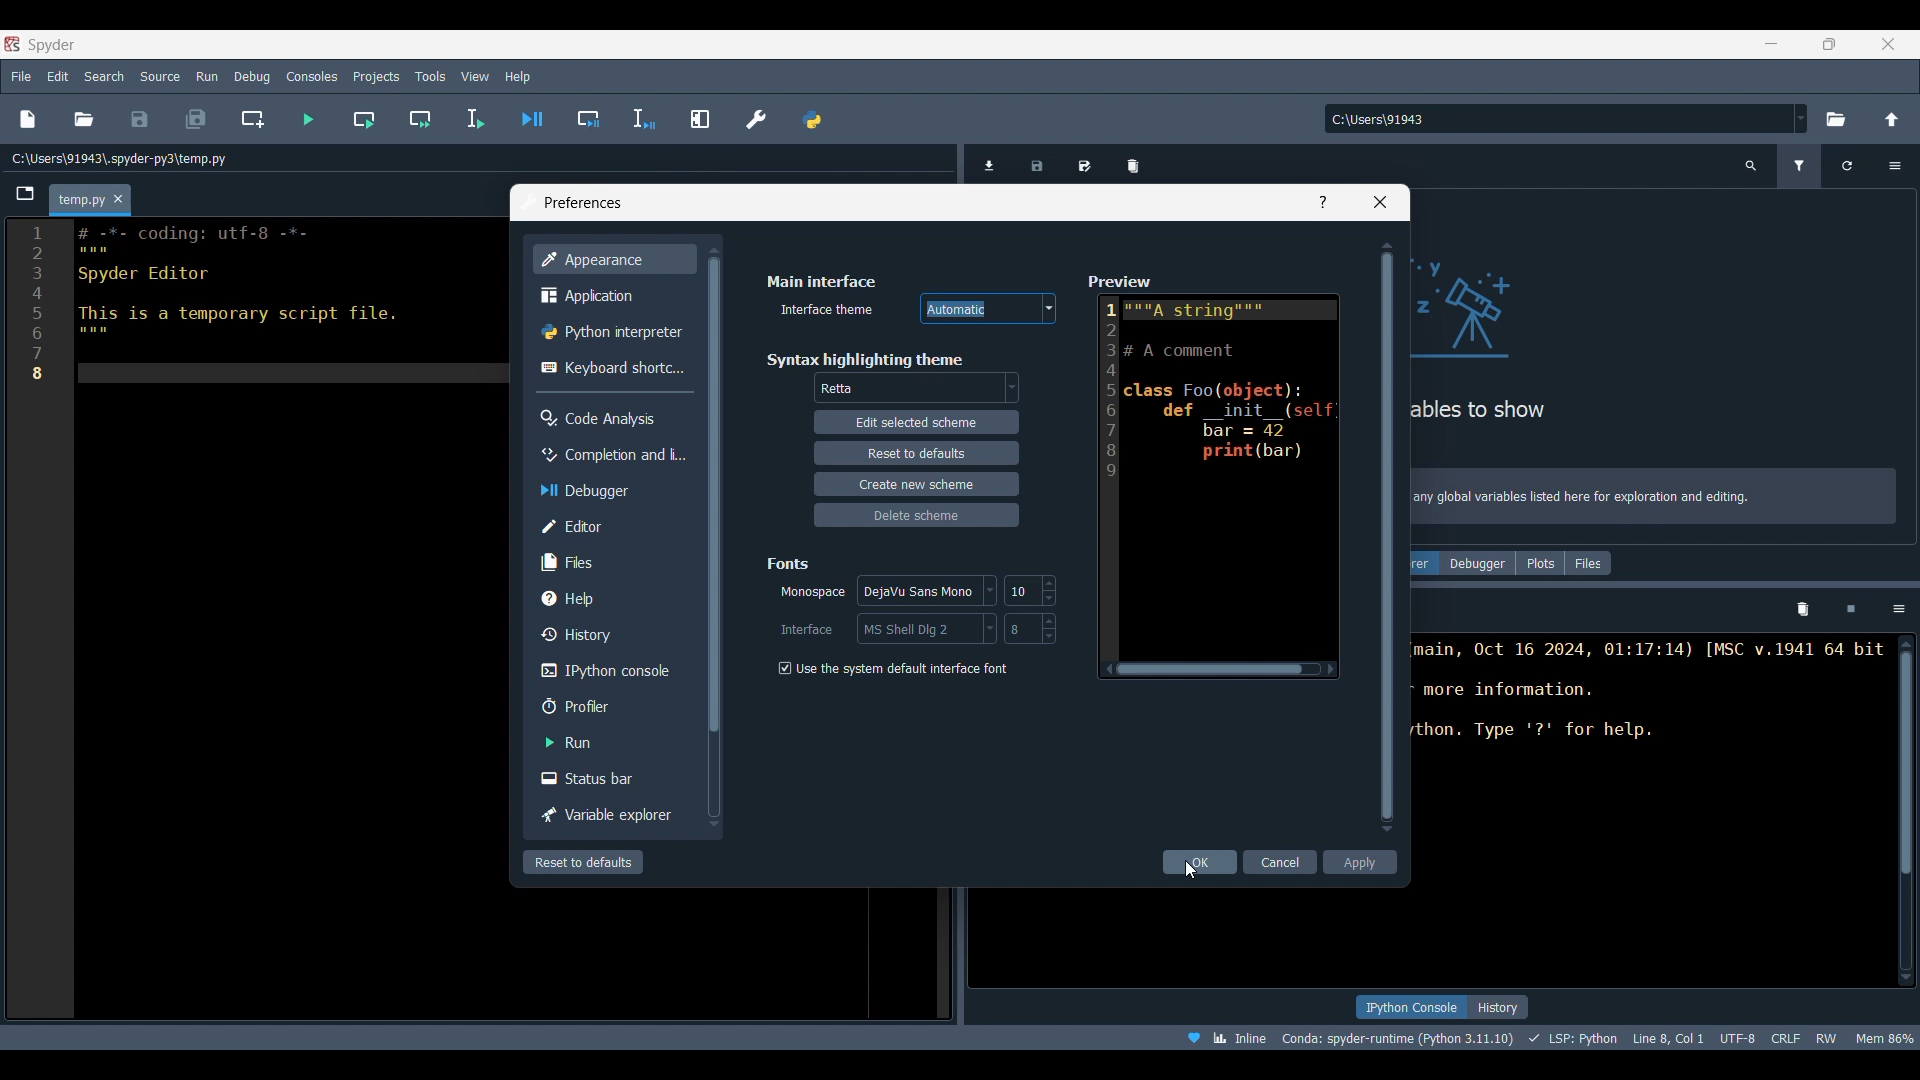  Describe the element at coordinates (811, 119) in the screenshot. I see `PYTHONPATH manager` at that location.